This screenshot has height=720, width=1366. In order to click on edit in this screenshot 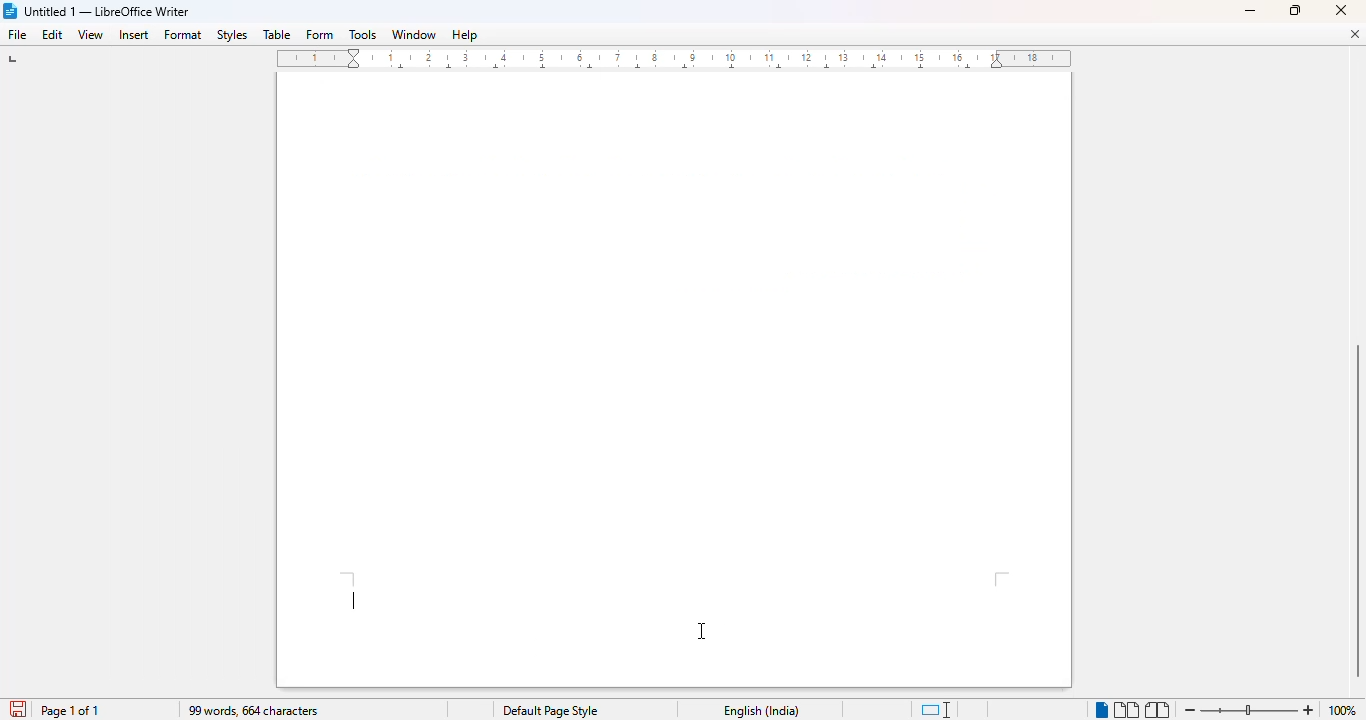, I will do `click(53, 35)`.